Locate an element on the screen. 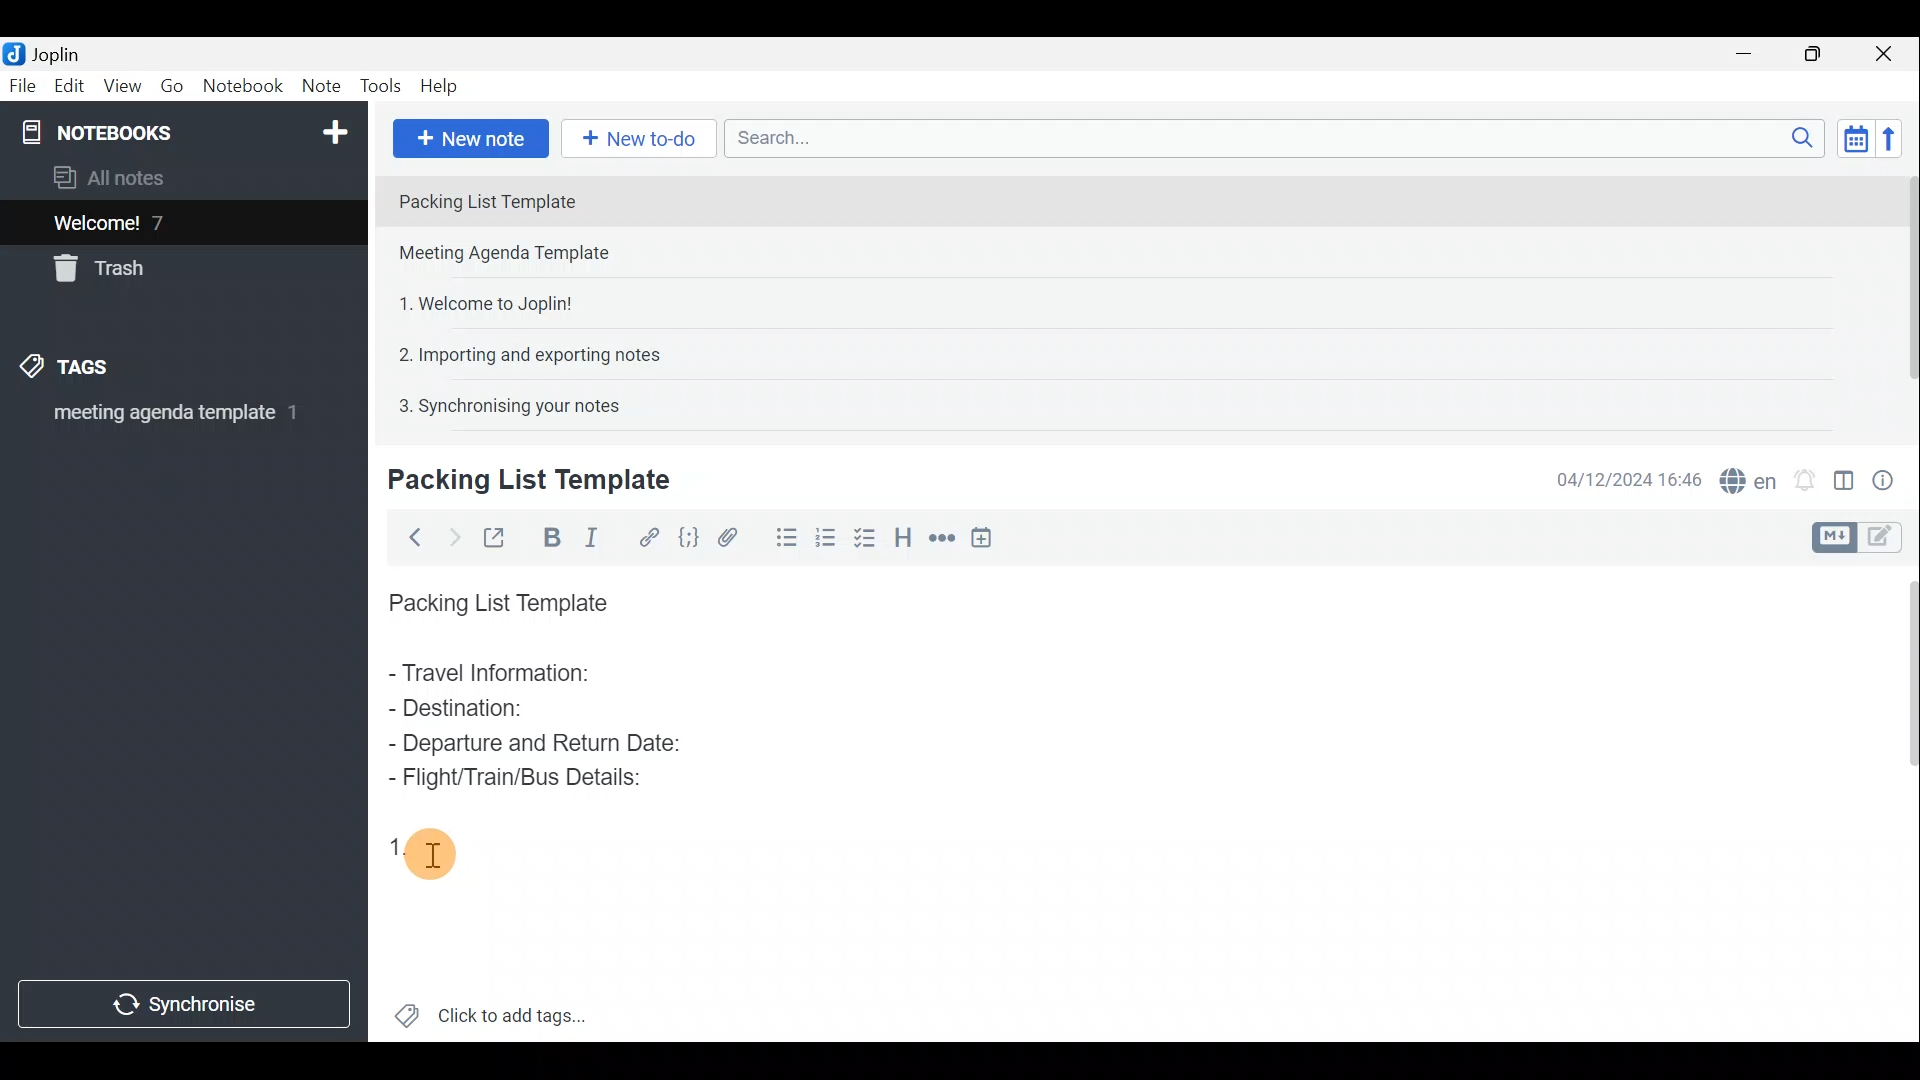 The width and height of the screenshot is (1920, 1080). Note 1 is located at coordinates (559, 199).